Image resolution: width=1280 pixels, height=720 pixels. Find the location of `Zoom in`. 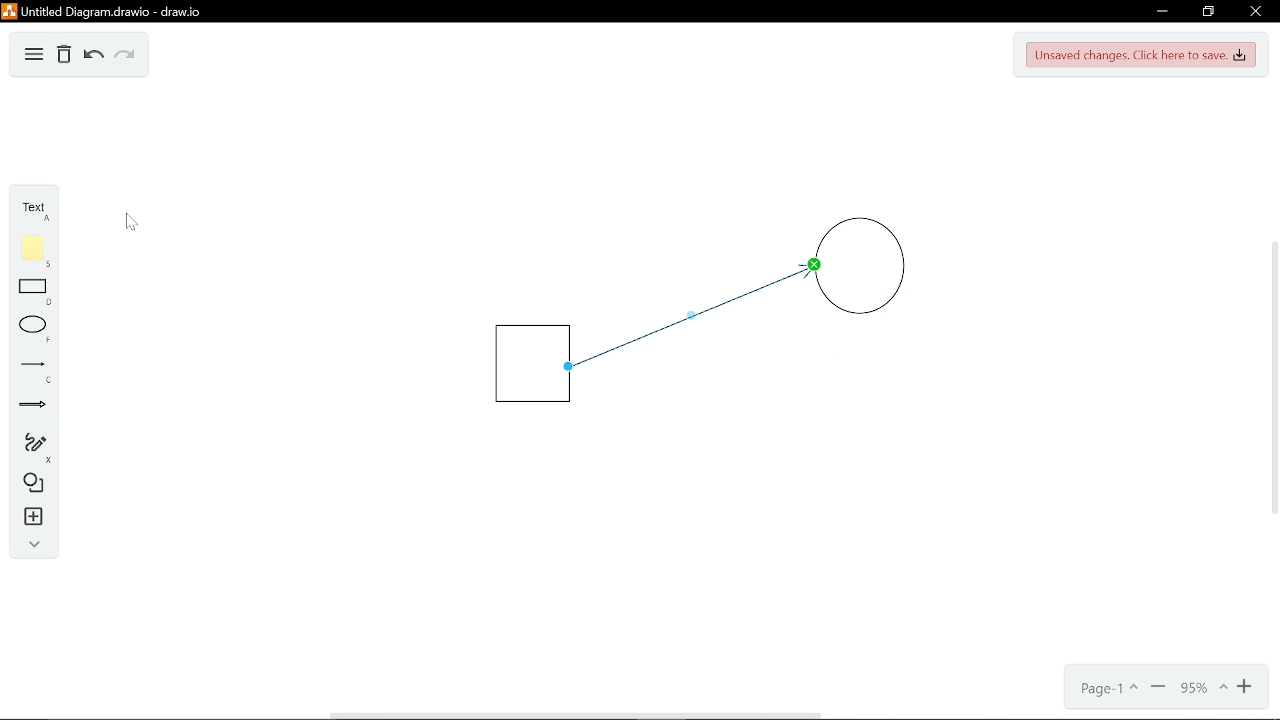

Zoom in is located at coordinates (1245, 689).